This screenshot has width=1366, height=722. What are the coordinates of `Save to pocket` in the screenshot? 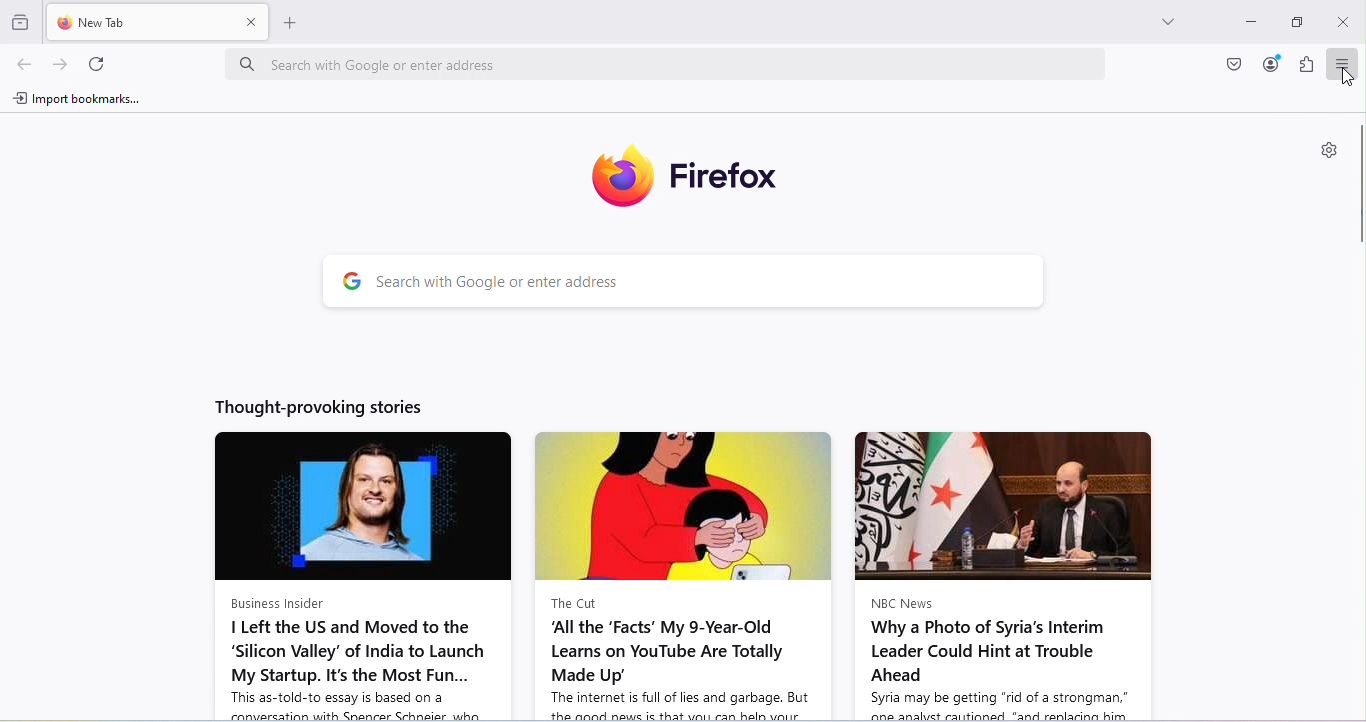 It's located at (1235, 65).